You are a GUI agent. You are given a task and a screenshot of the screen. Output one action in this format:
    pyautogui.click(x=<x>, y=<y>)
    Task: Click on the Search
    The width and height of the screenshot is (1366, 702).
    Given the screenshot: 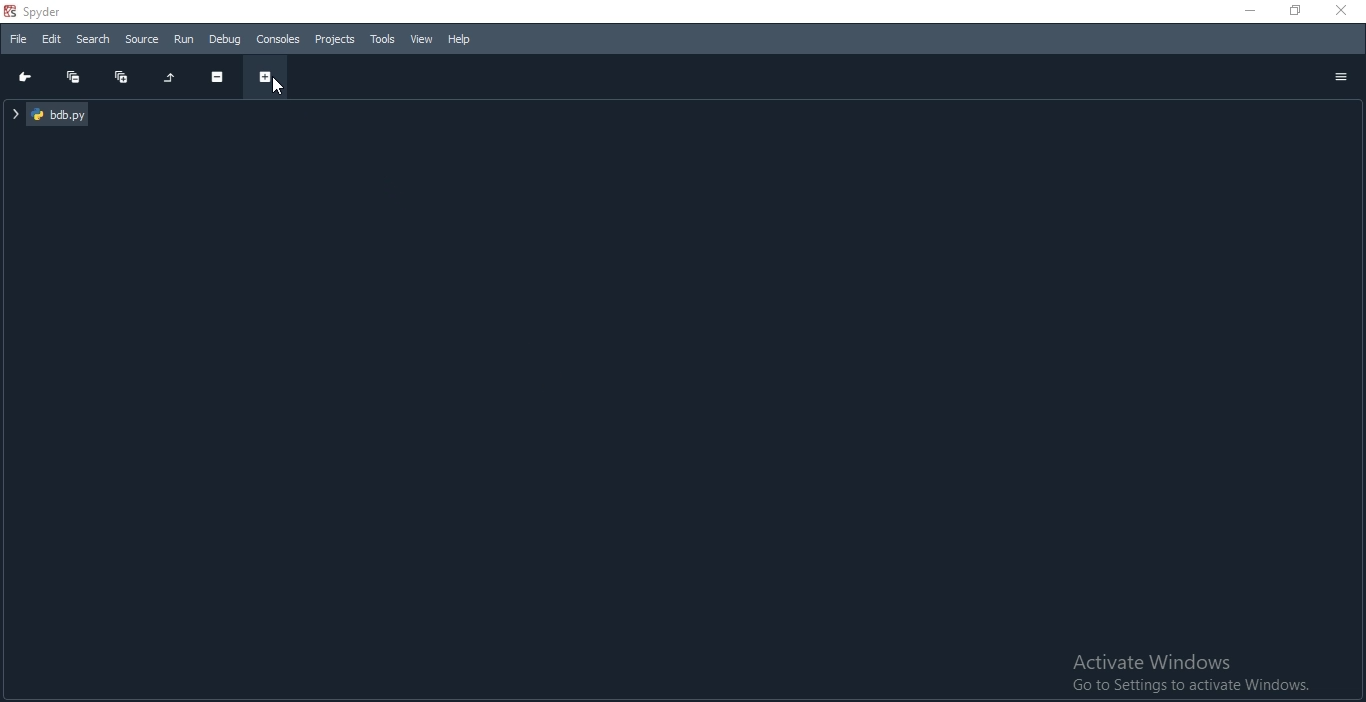 What is the action you would take?
    pyautogui.click(x=94, y=38)
    